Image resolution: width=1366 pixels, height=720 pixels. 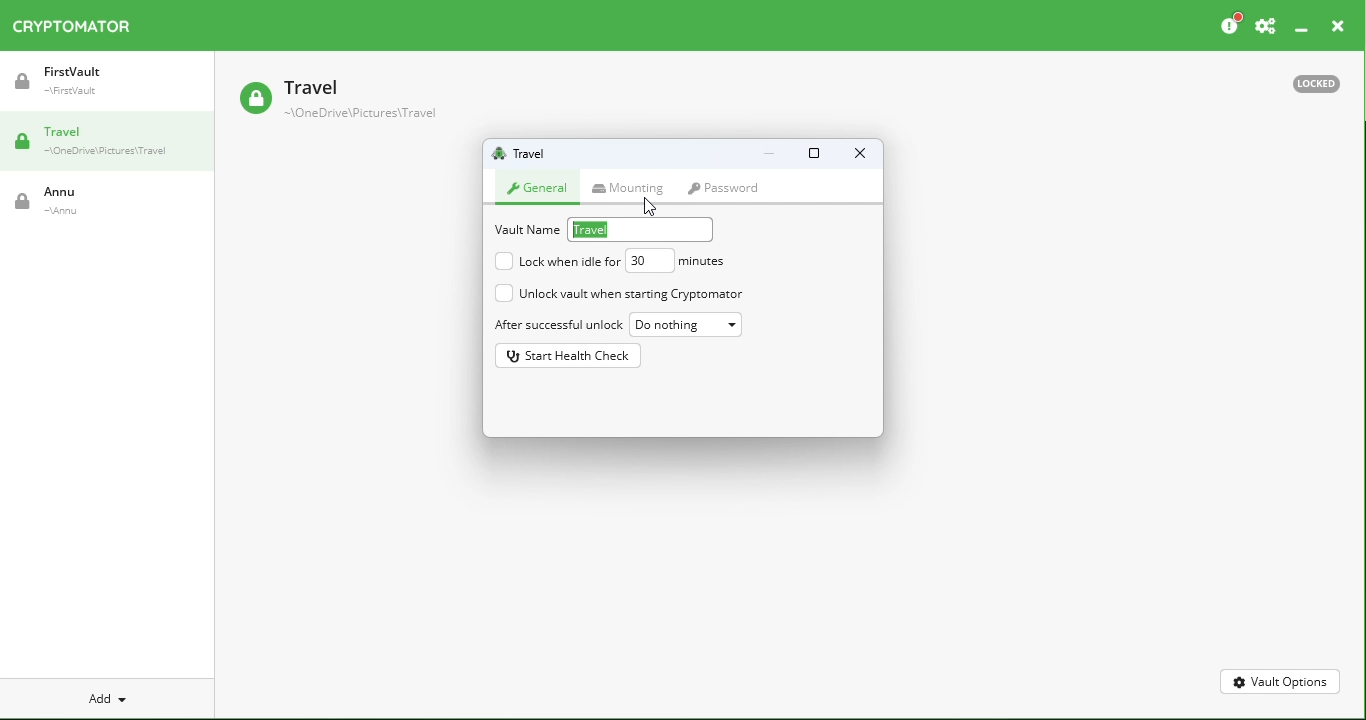 What do you see at coordinates (858, 155) in the screenshot?
I see `Close` at bounding box center [858, 155].